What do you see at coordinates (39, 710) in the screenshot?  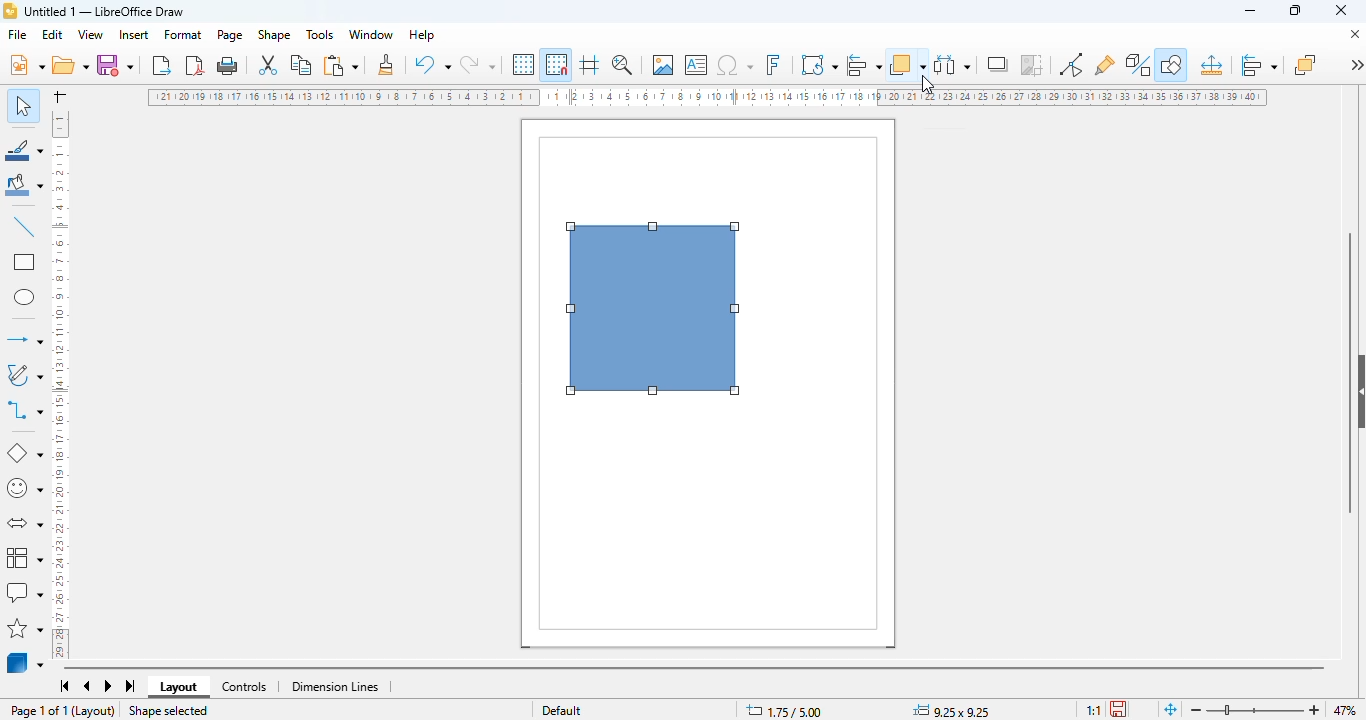 I see `page 1 of 1` at bounding box center [39, 710].